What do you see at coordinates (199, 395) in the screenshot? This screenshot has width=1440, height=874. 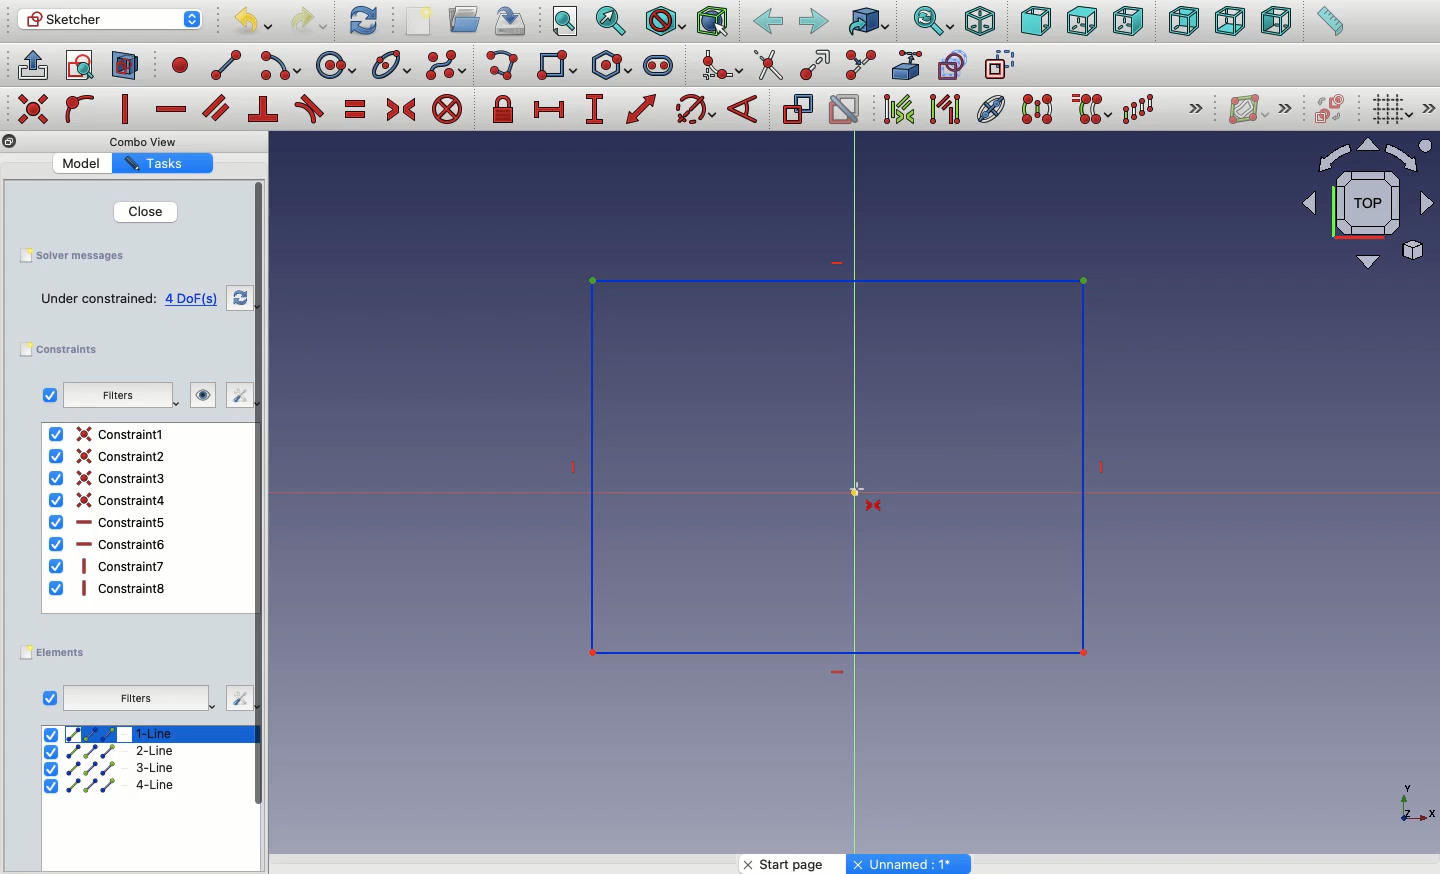 I see `visibility ` at bounding box center [199, 395].